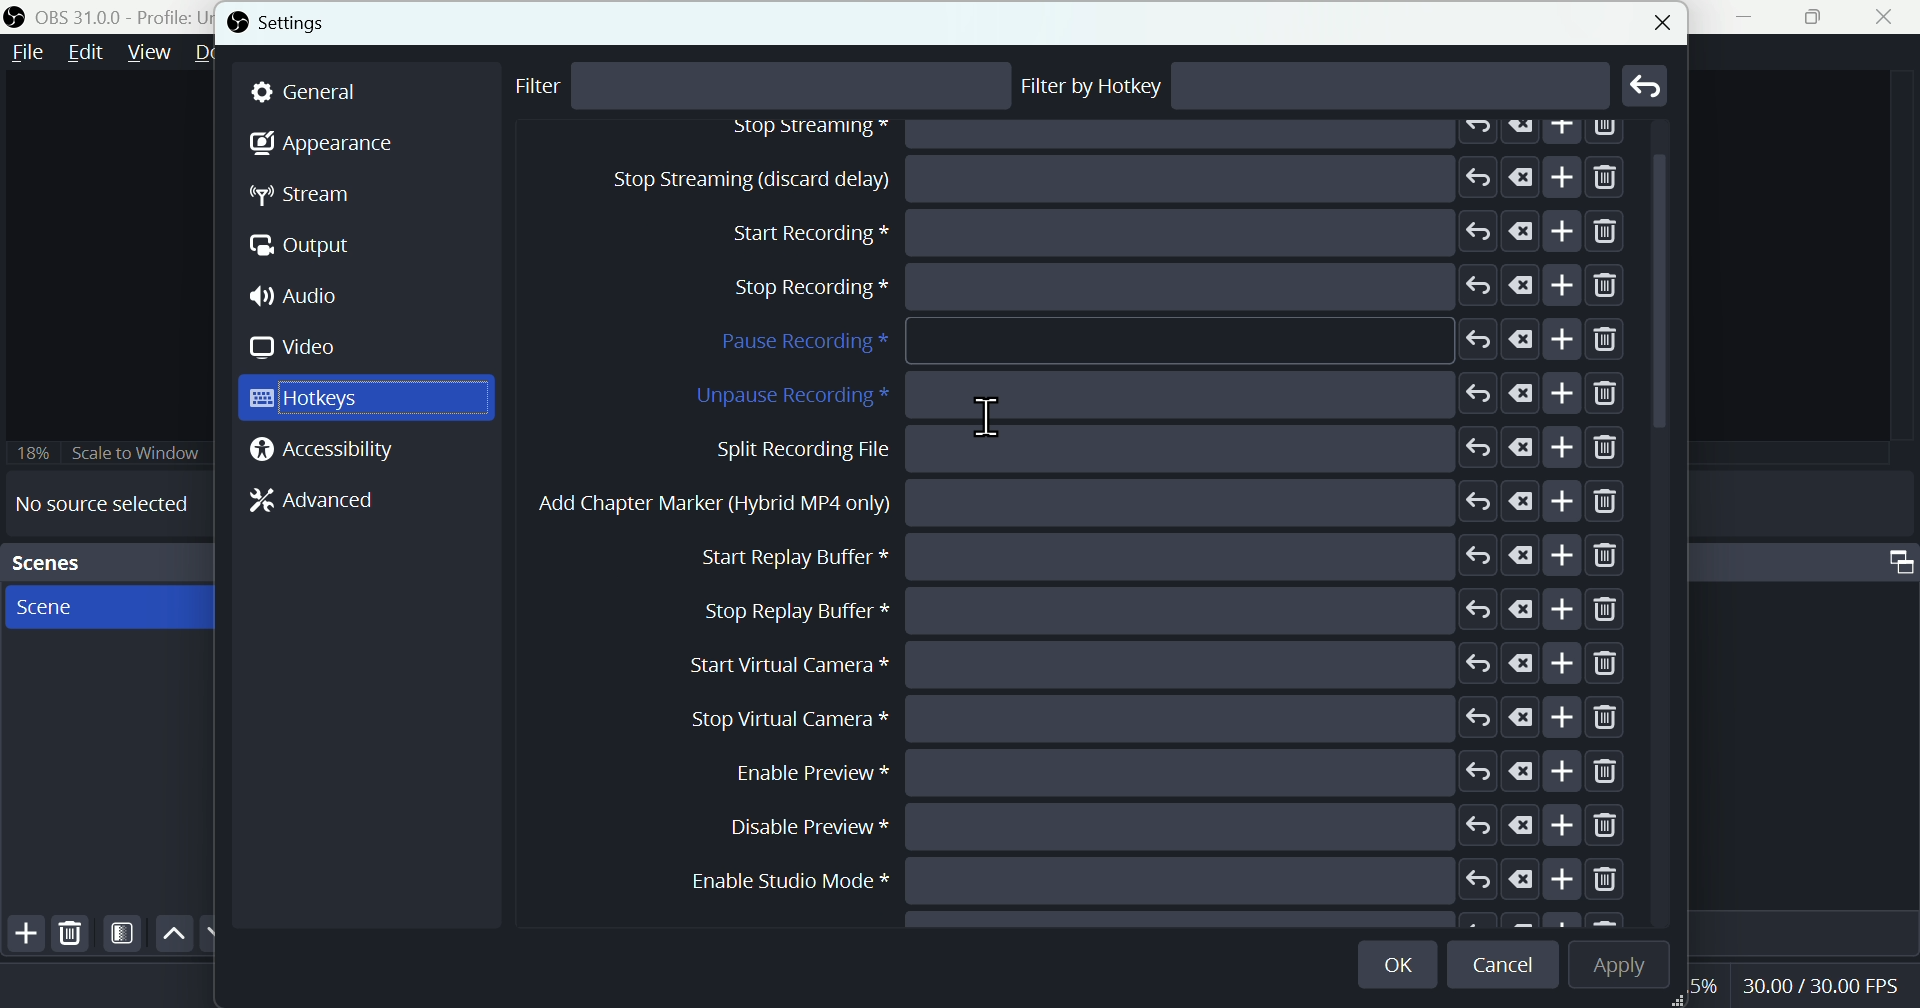 Image resolution: width=1920 pixels, height=1008 pixels. I want to click on Audio, so click(303, 298).